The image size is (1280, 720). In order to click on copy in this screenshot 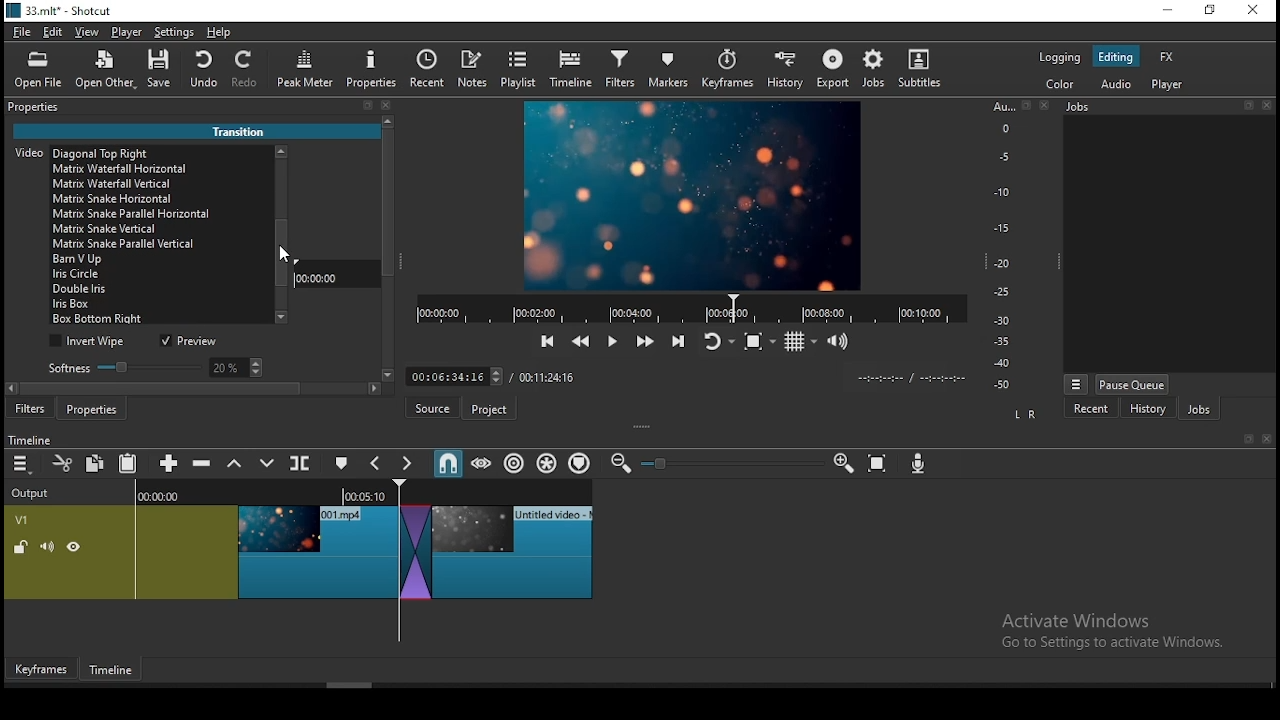, I will do `click(98, 463)`.